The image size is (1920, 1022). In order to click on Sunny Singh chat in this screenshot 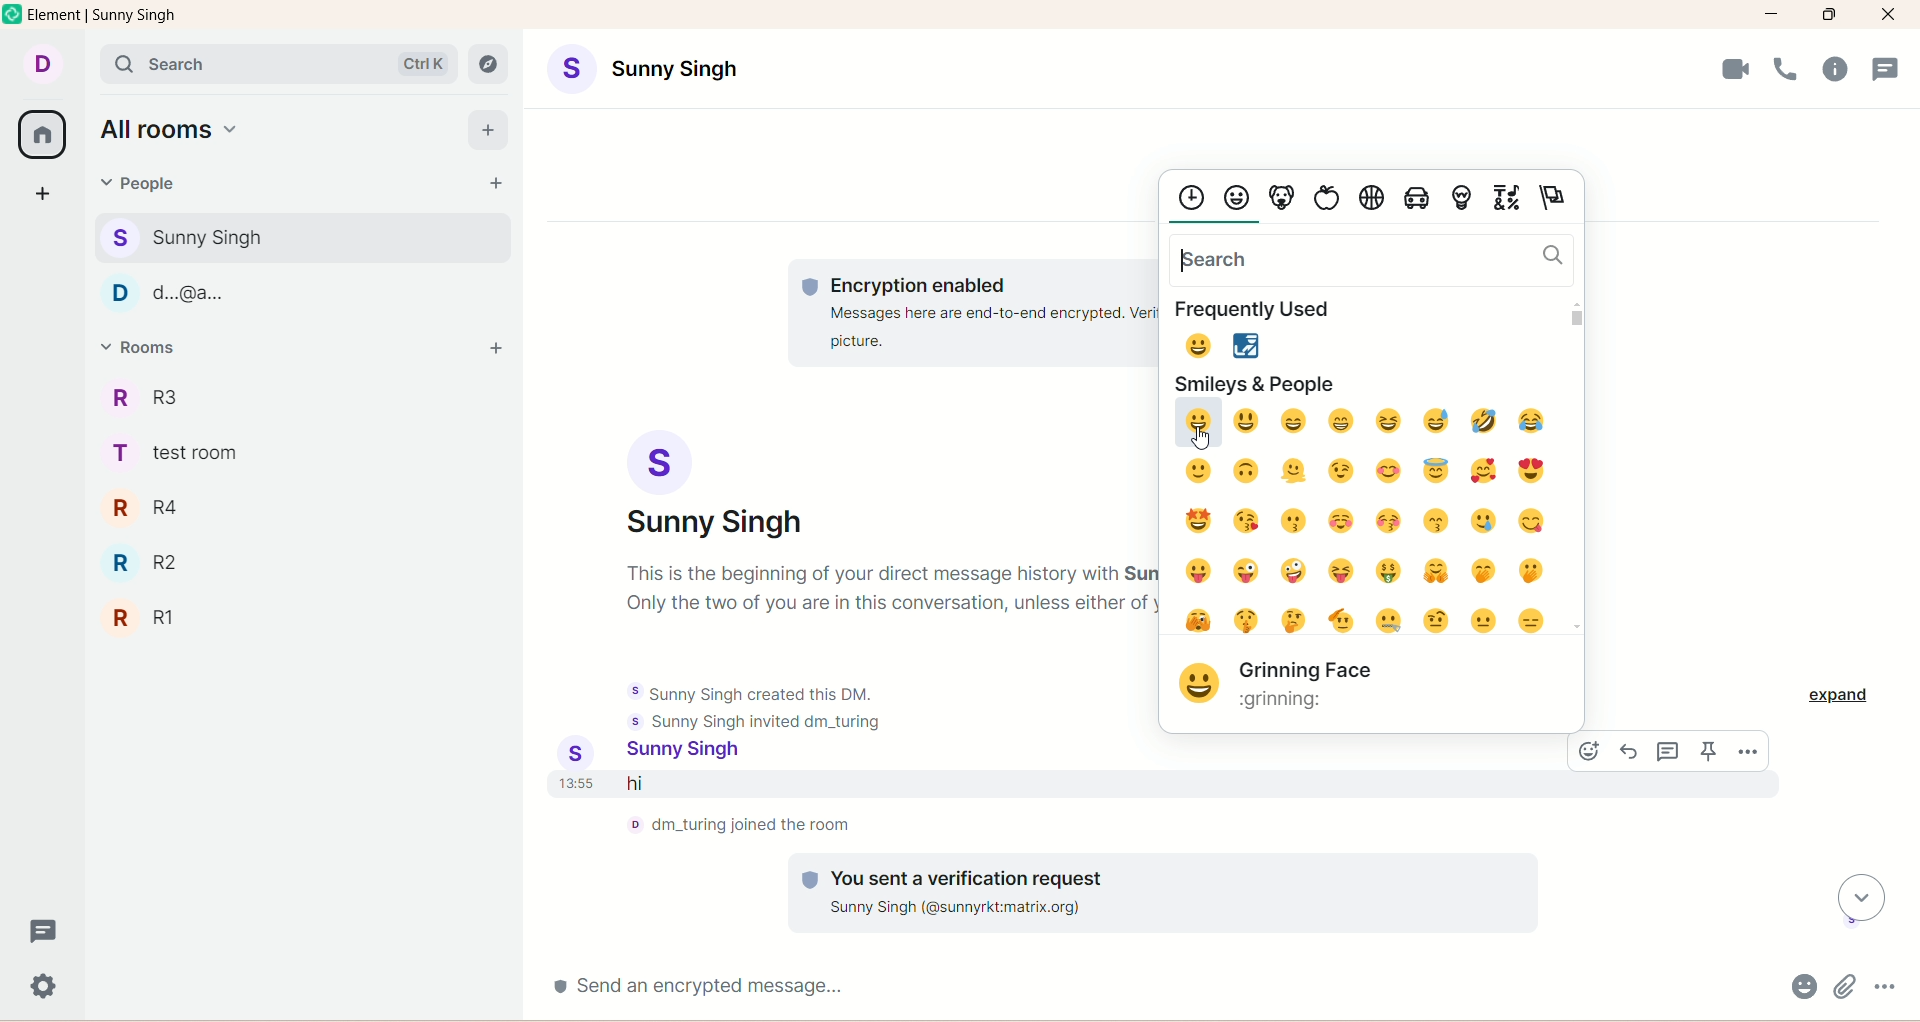, I will do `click(302, 238)`.